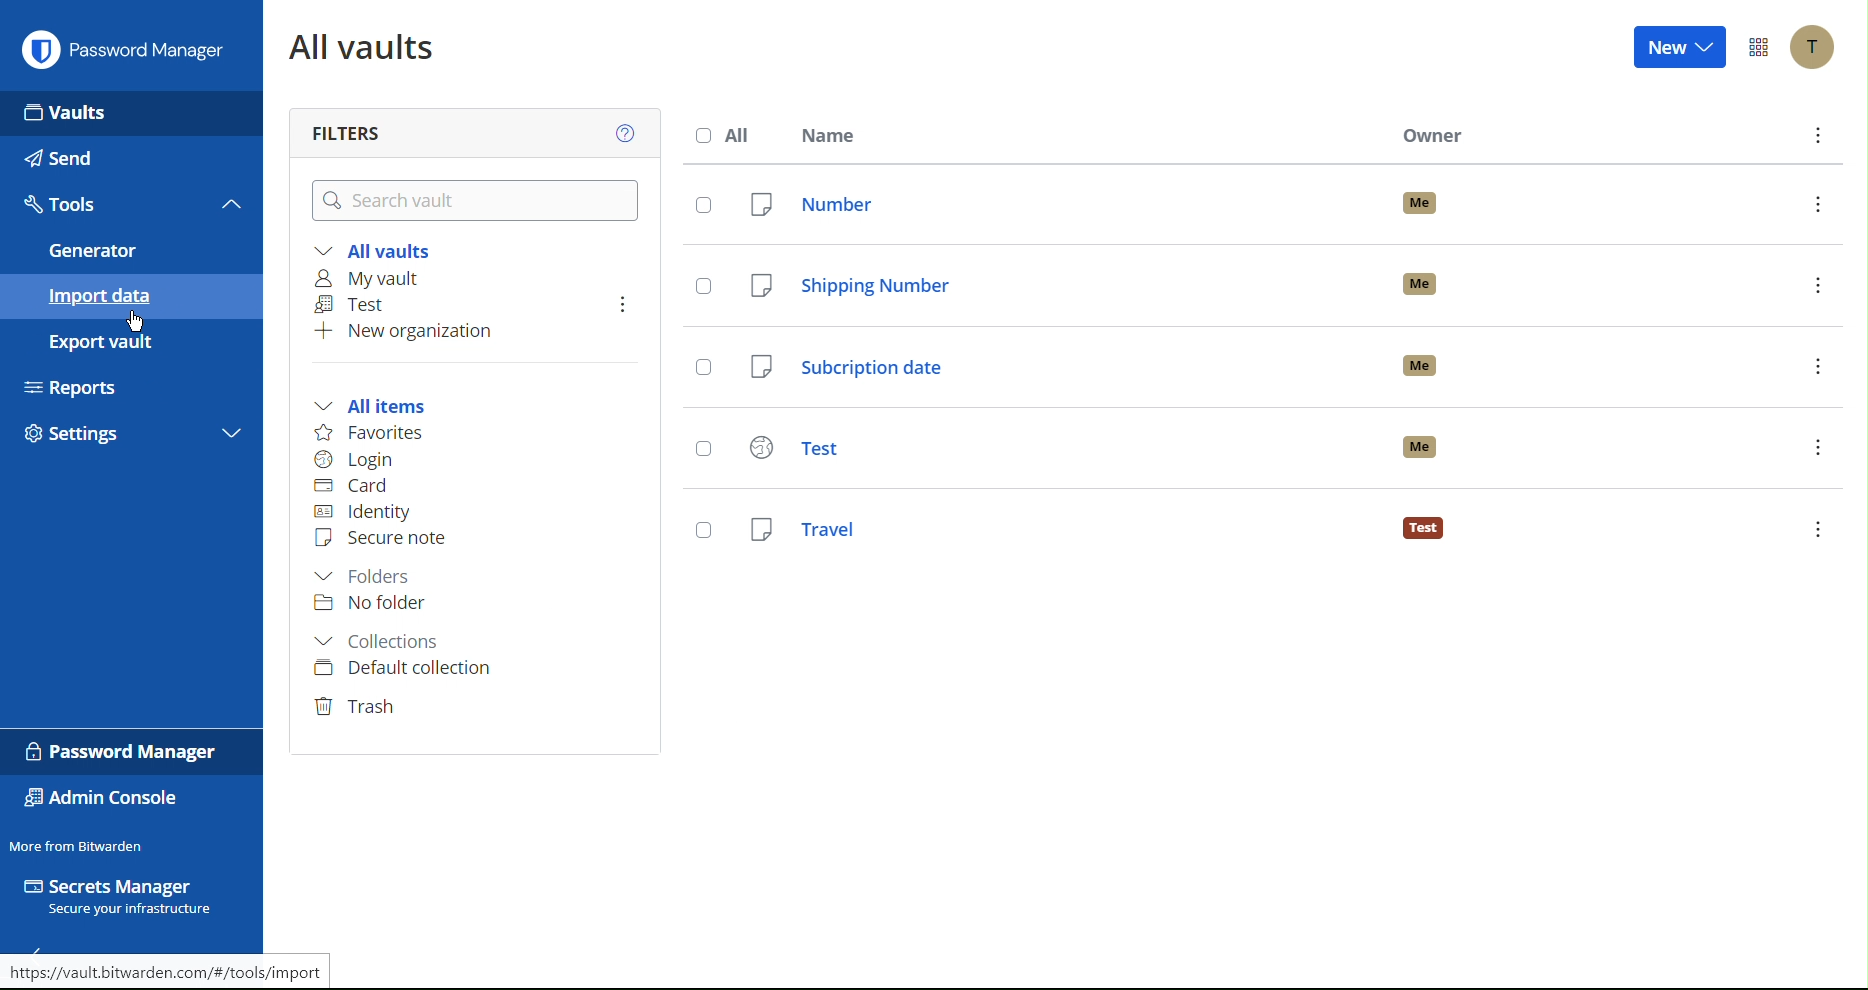 The image size is (1868, 990). I want to click on Search vault, so click(480, 202).